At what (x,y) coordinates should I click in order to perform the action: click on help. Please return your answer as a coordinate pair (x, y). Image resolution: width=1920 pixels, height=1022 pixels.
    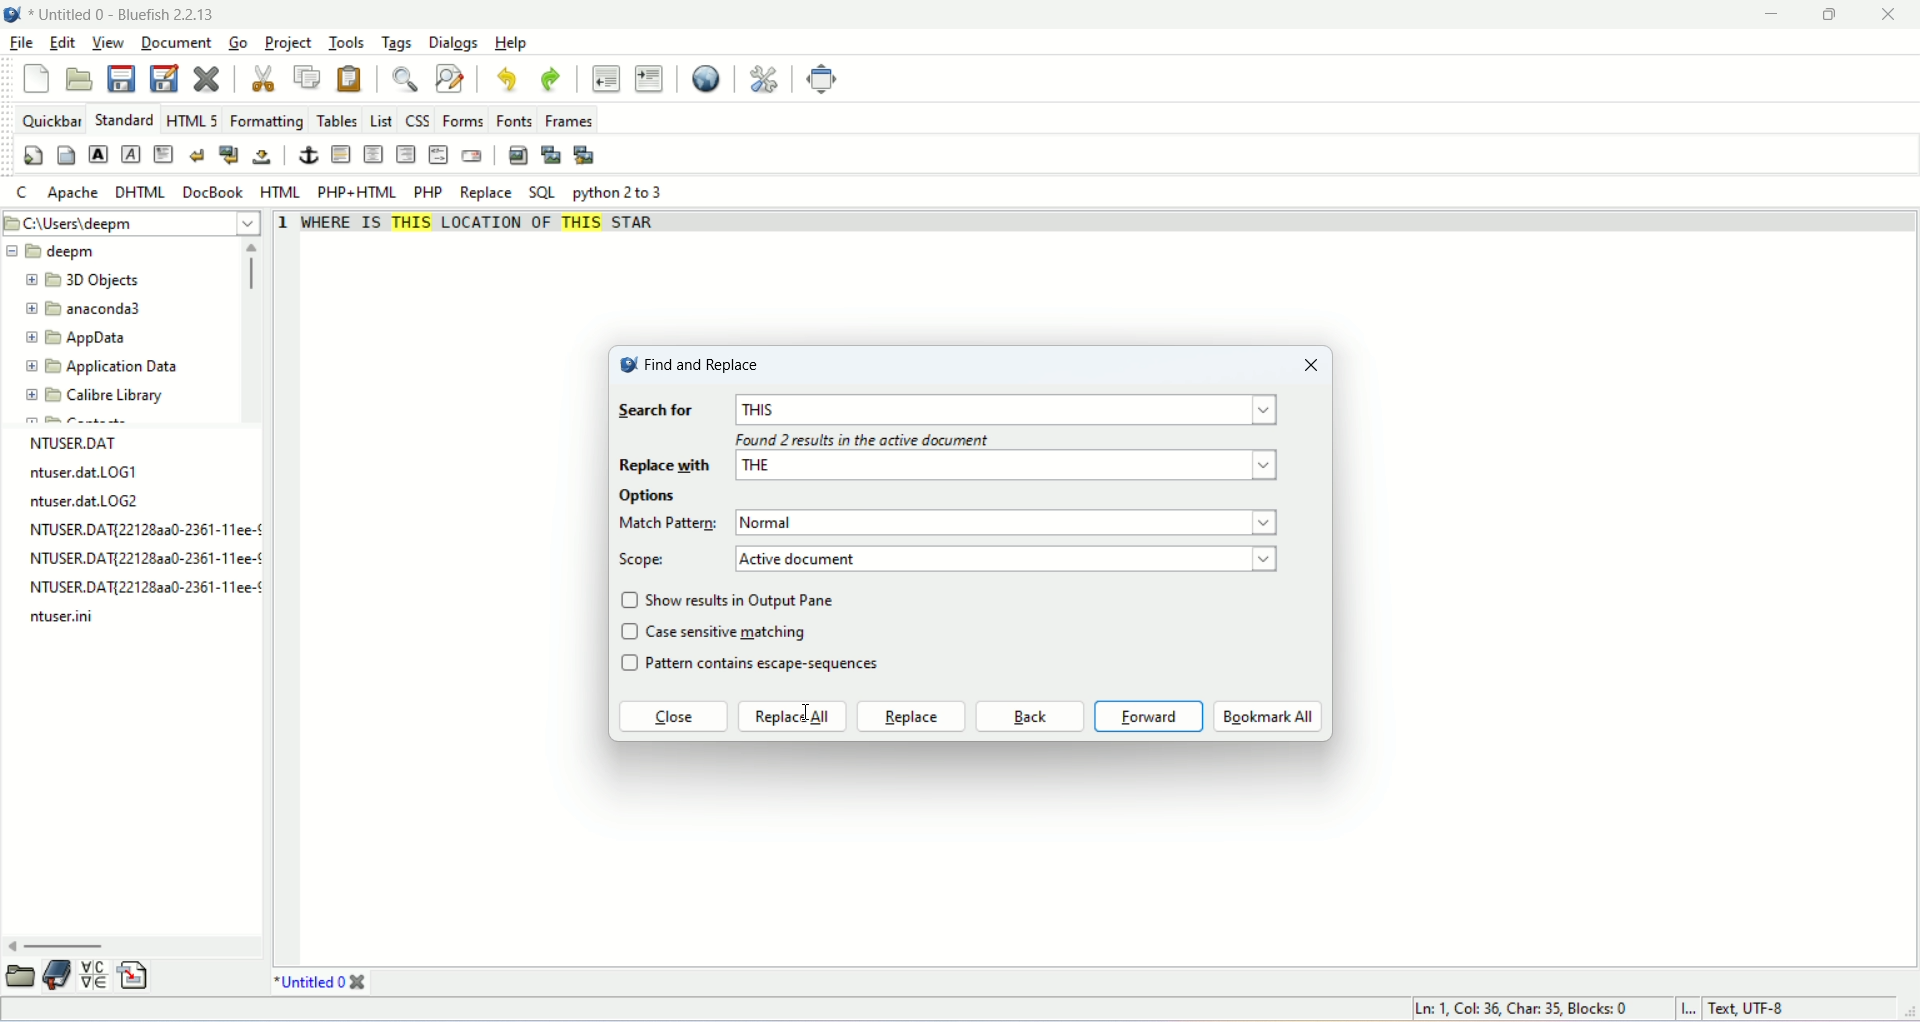
    Looking at the image, I should click on (509, 43).